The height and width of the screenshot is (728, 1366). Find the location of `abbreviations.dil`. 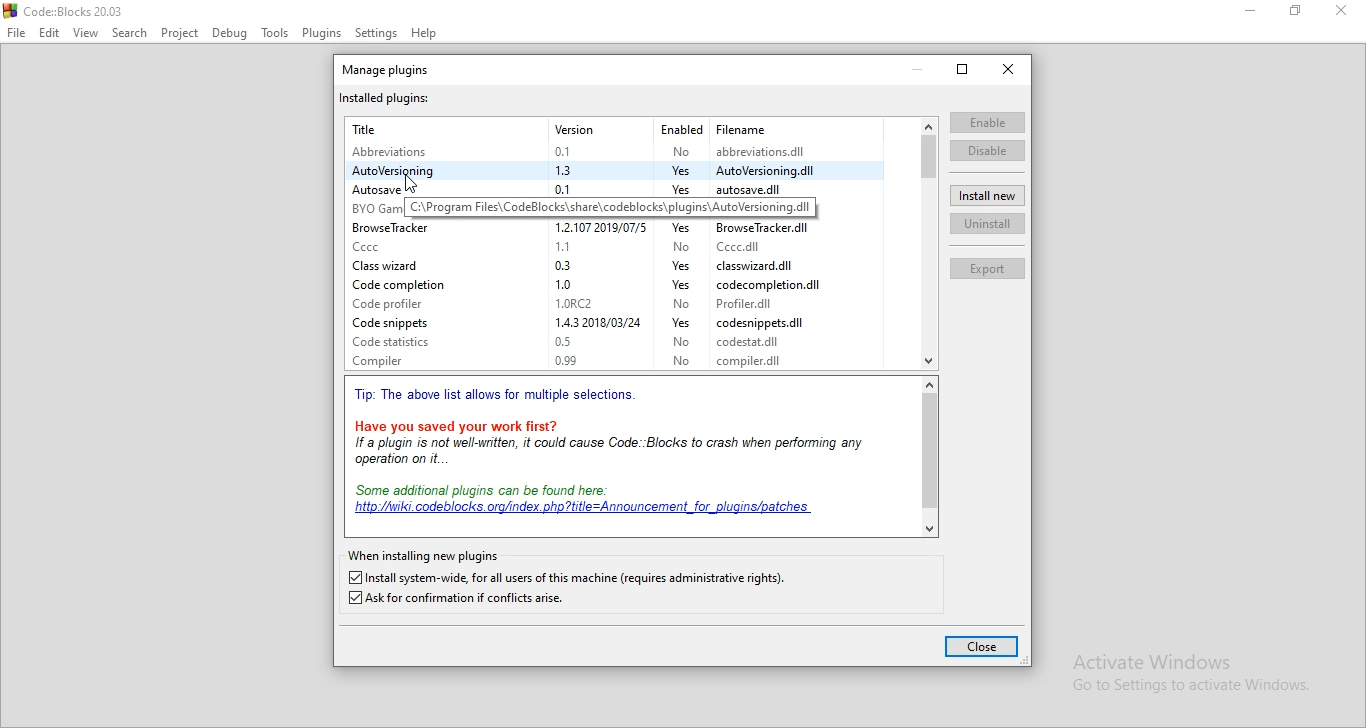

abbreviations.dil is located at coordinates (770, 150).